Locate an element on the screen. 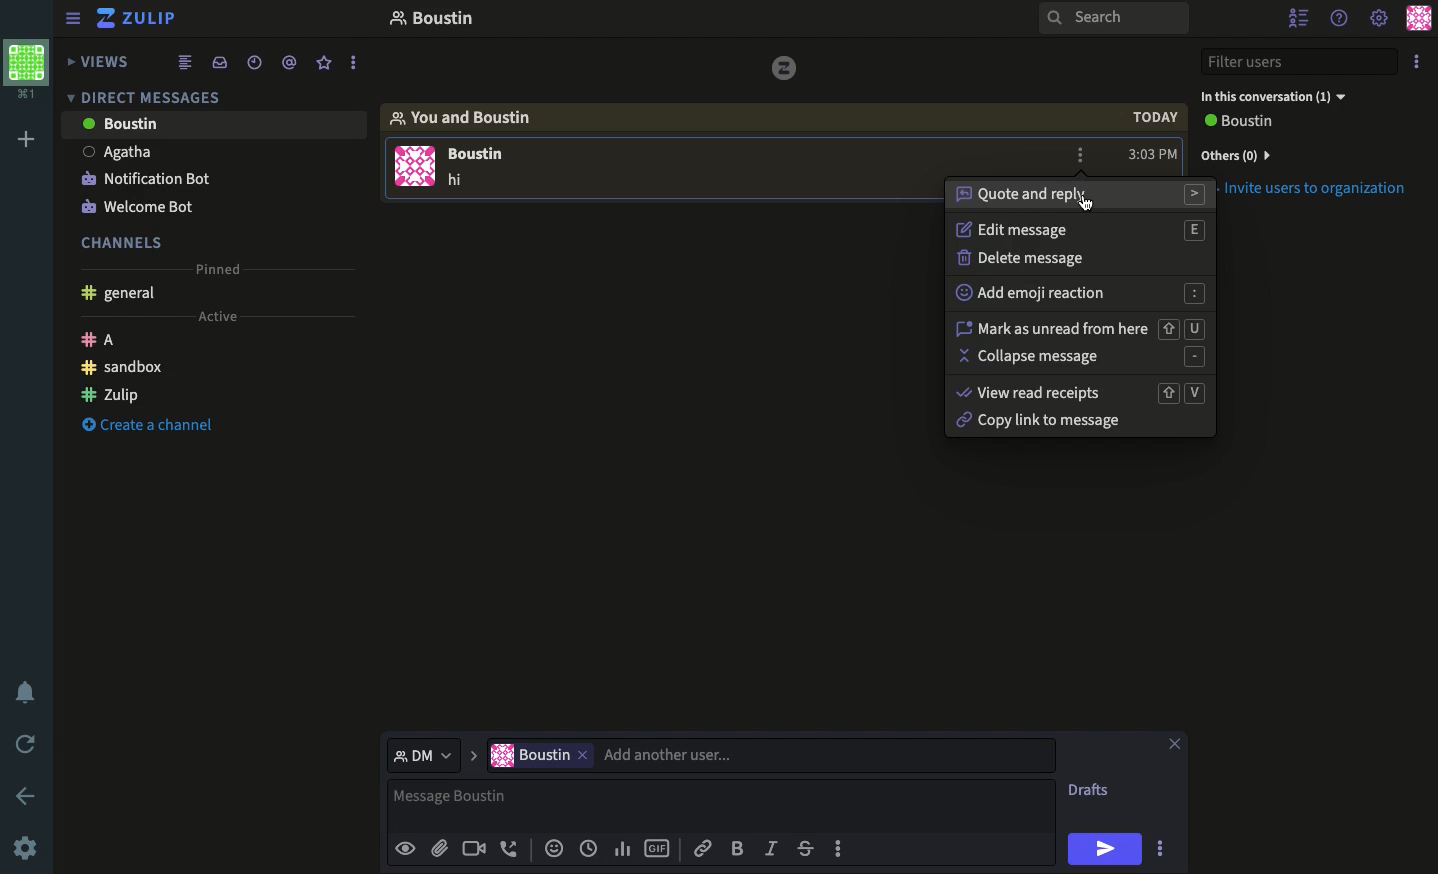 The image size is (1438, 874). DM is located at coordinates (433, 754).